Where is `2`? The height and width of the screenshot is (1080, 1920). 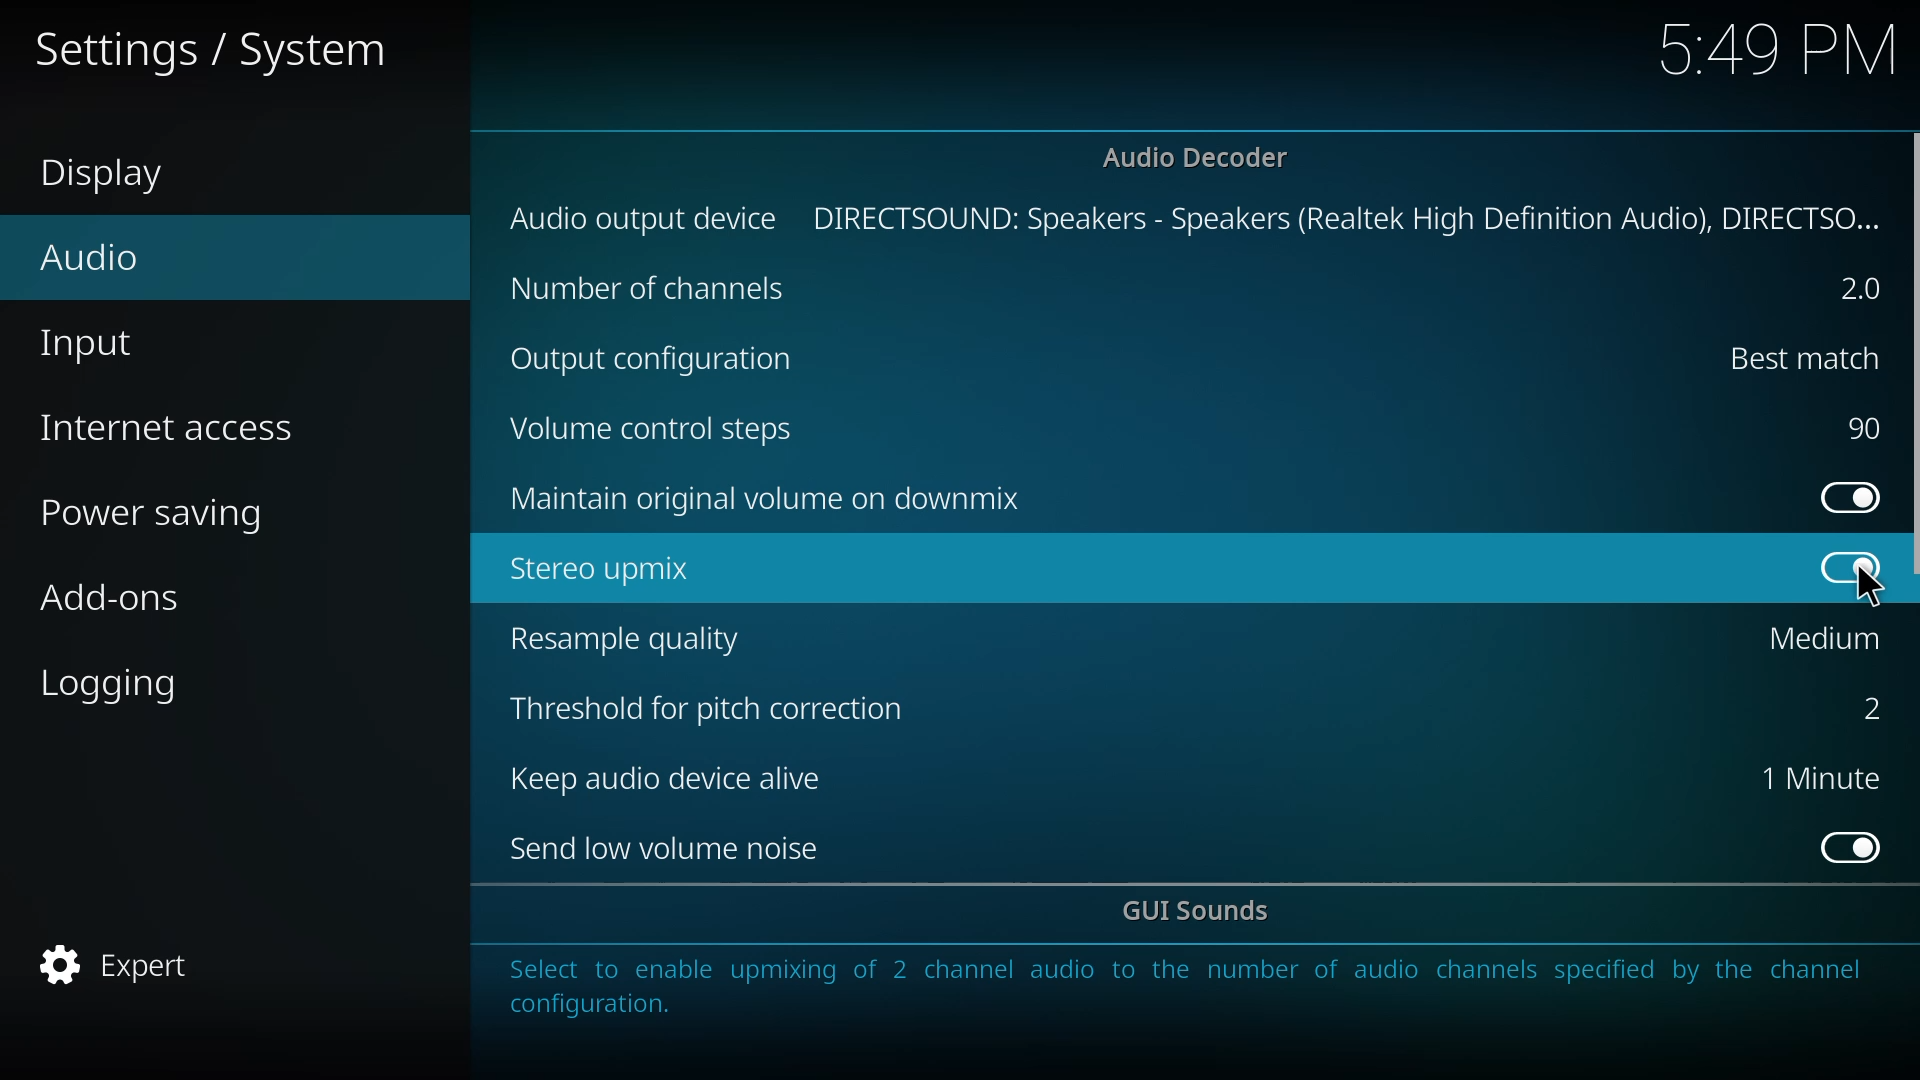 2 is located at coordinates (1861, 289).